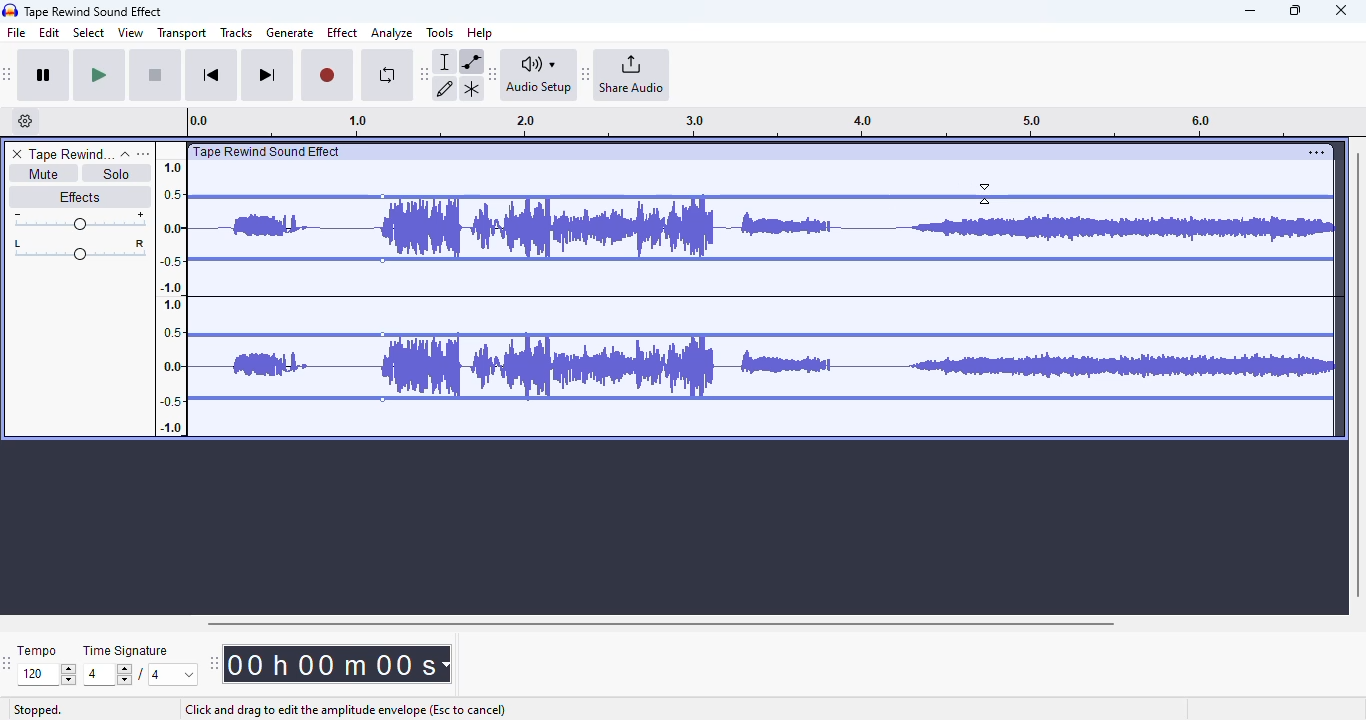  I want to click on collapse, so click(125, 154).